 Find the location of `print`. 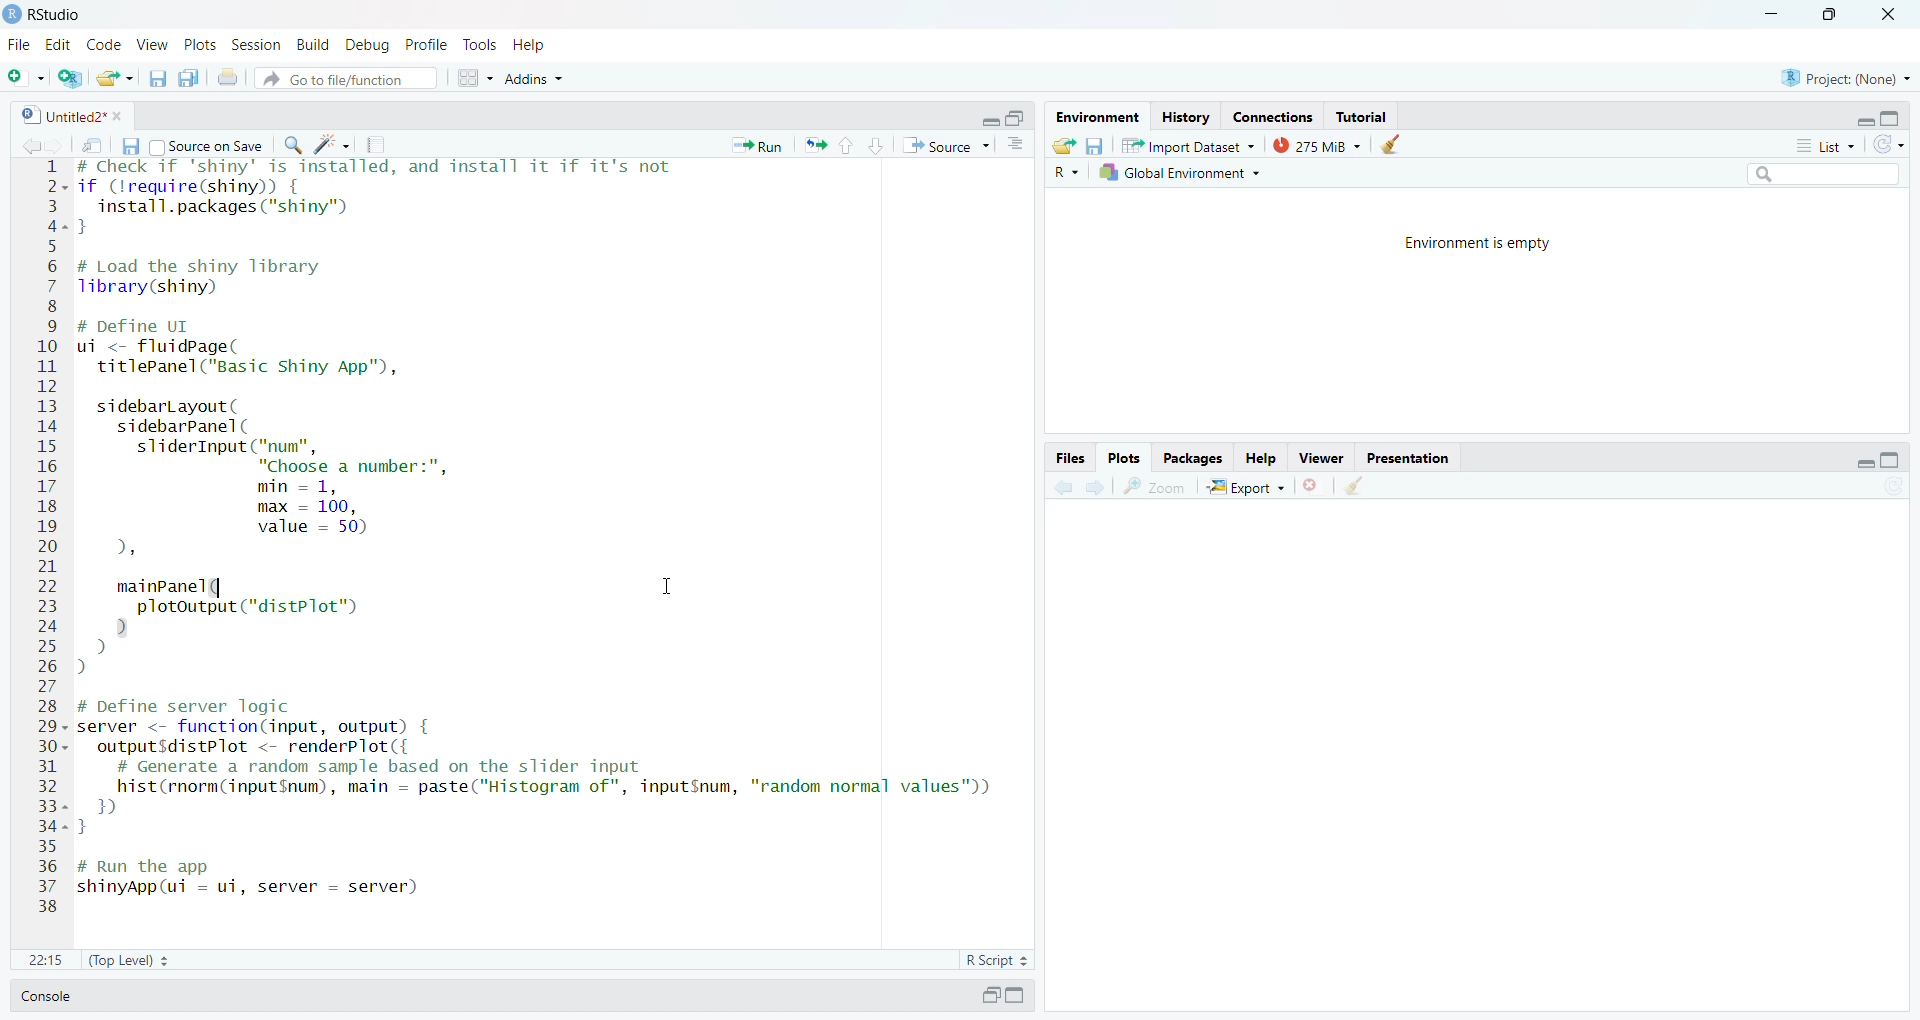

print is located at coordinates (227, 76).